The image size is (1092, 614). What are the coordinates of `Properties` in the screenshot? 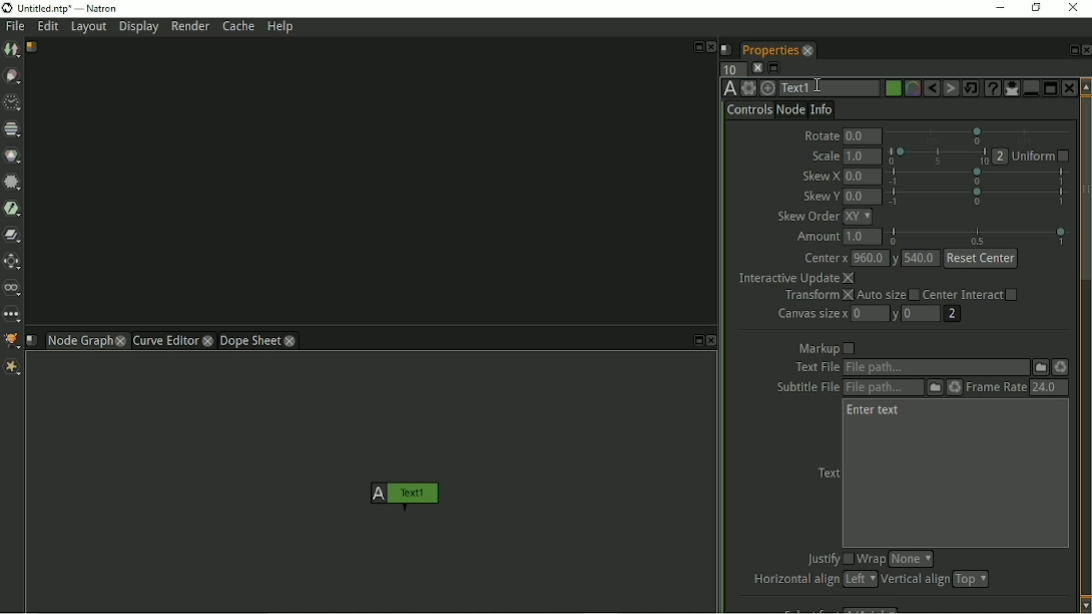 It's located at (768, 48).